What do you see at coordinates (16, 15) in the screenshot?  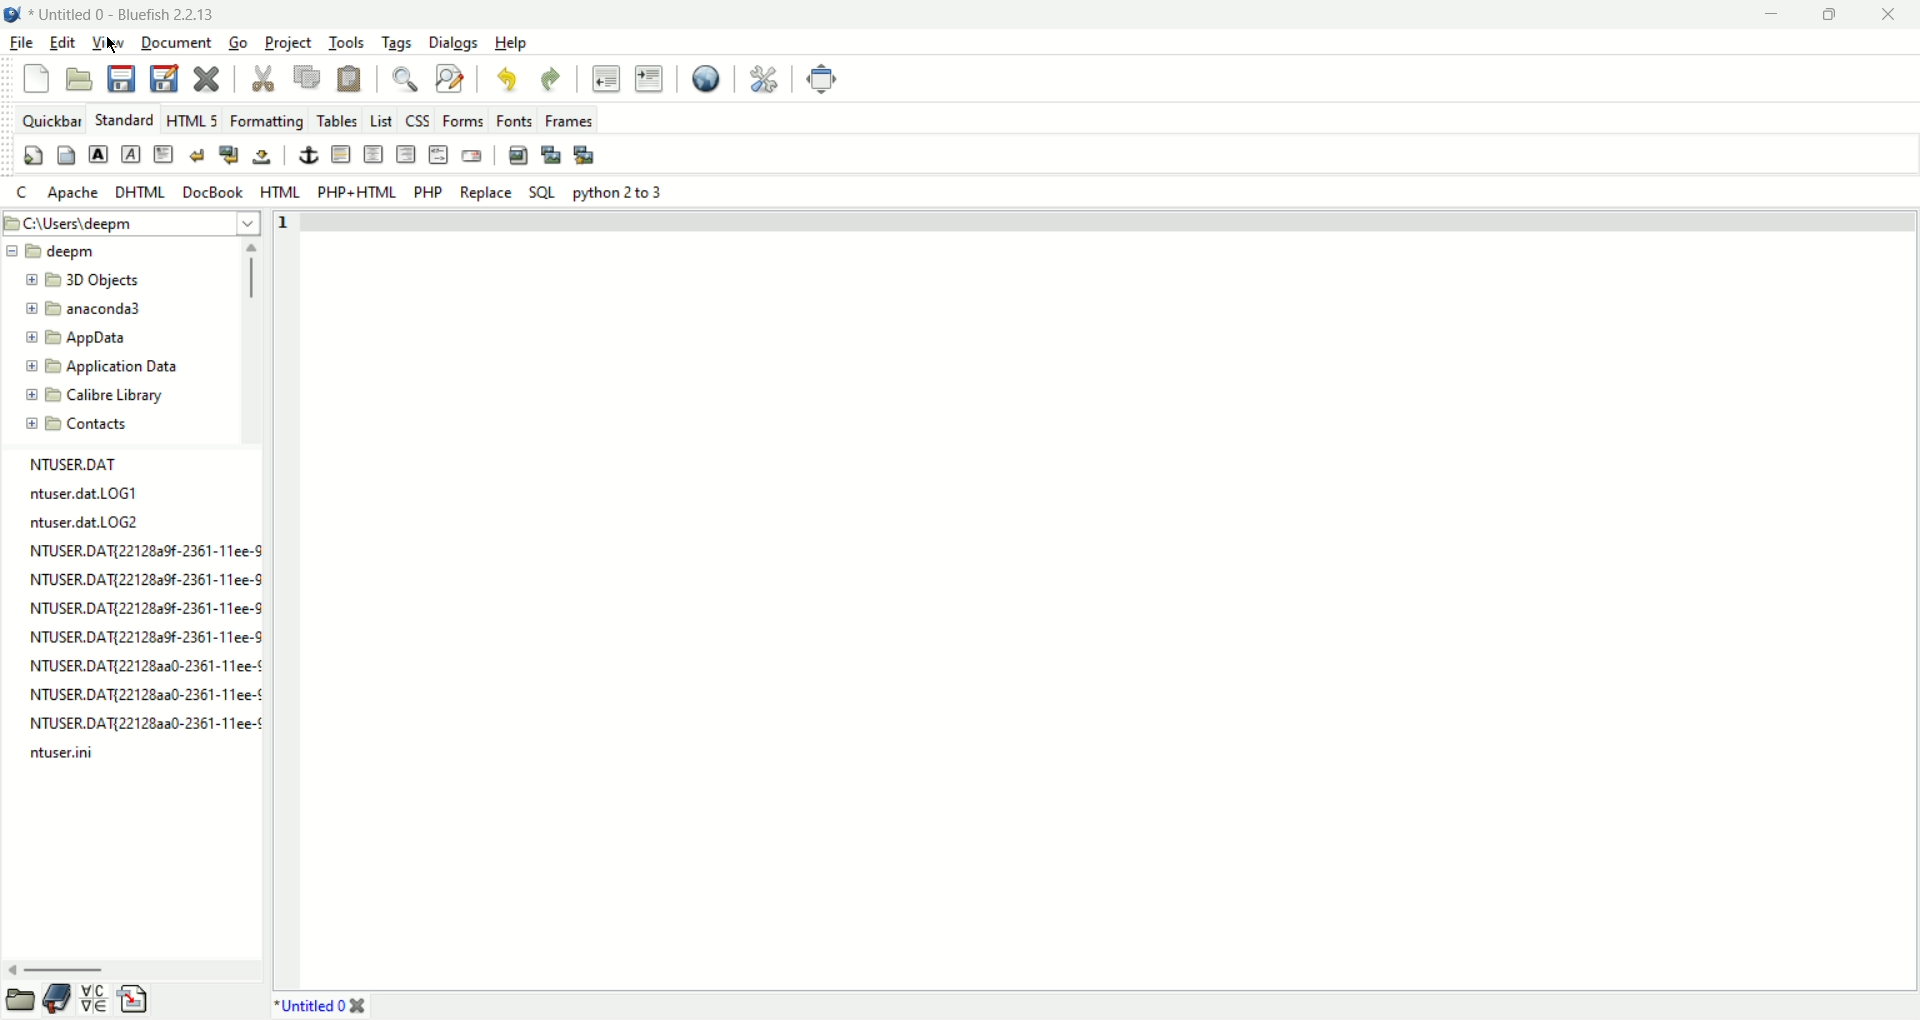 I see `application icon` at bounding box center [16, 15].